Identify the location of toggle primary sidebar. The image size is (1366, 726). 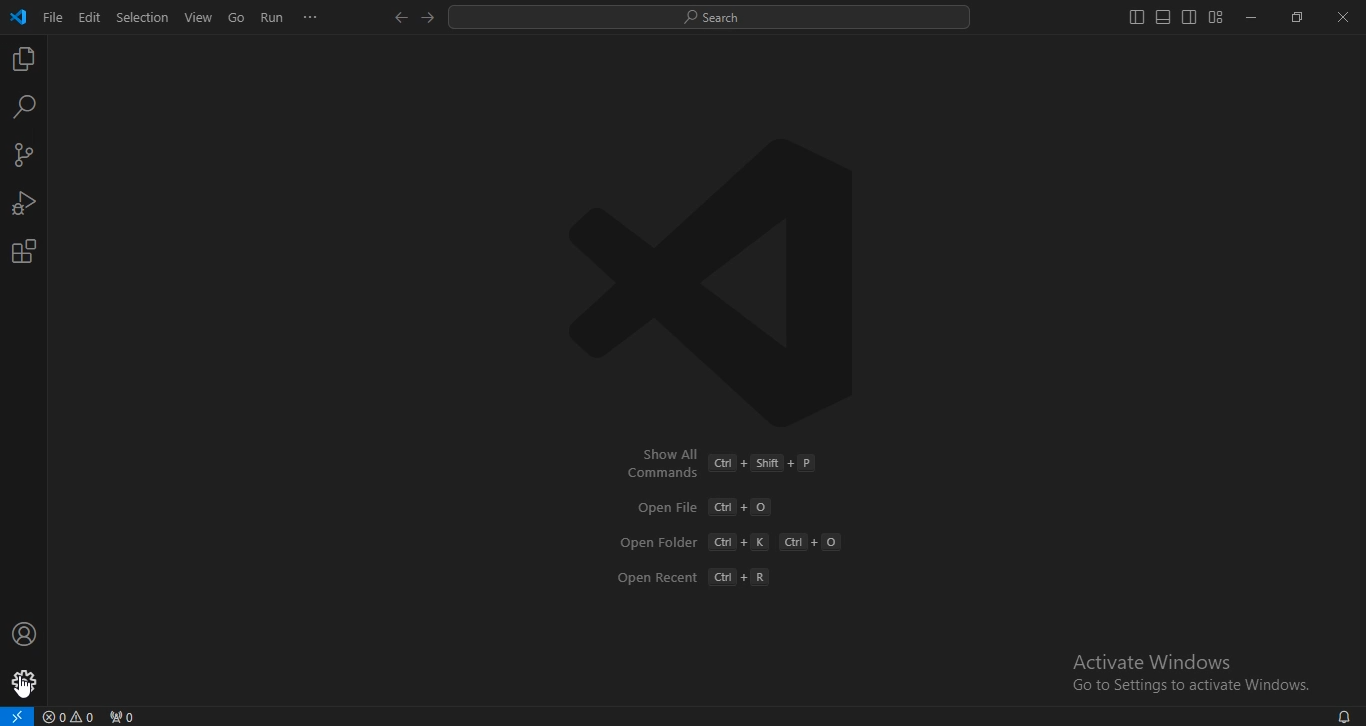
(1137, 17).